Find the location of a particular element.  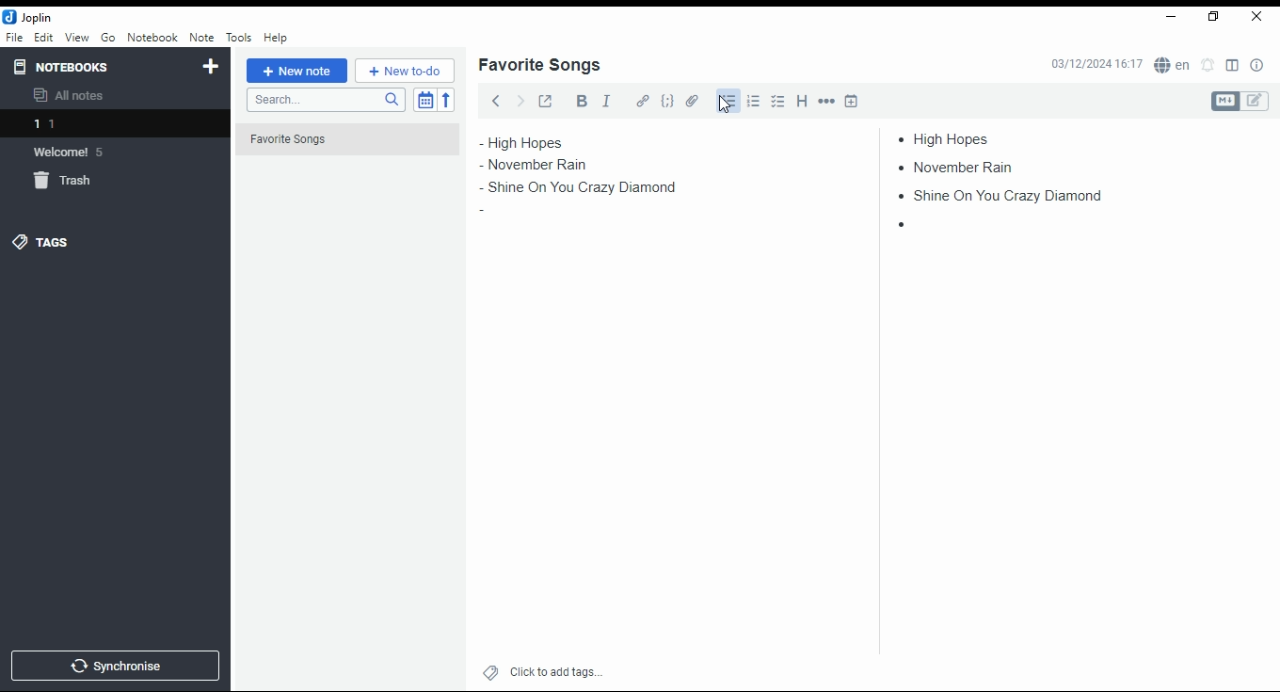

shine on you crazy diamond is located at coordinates (993, 194).